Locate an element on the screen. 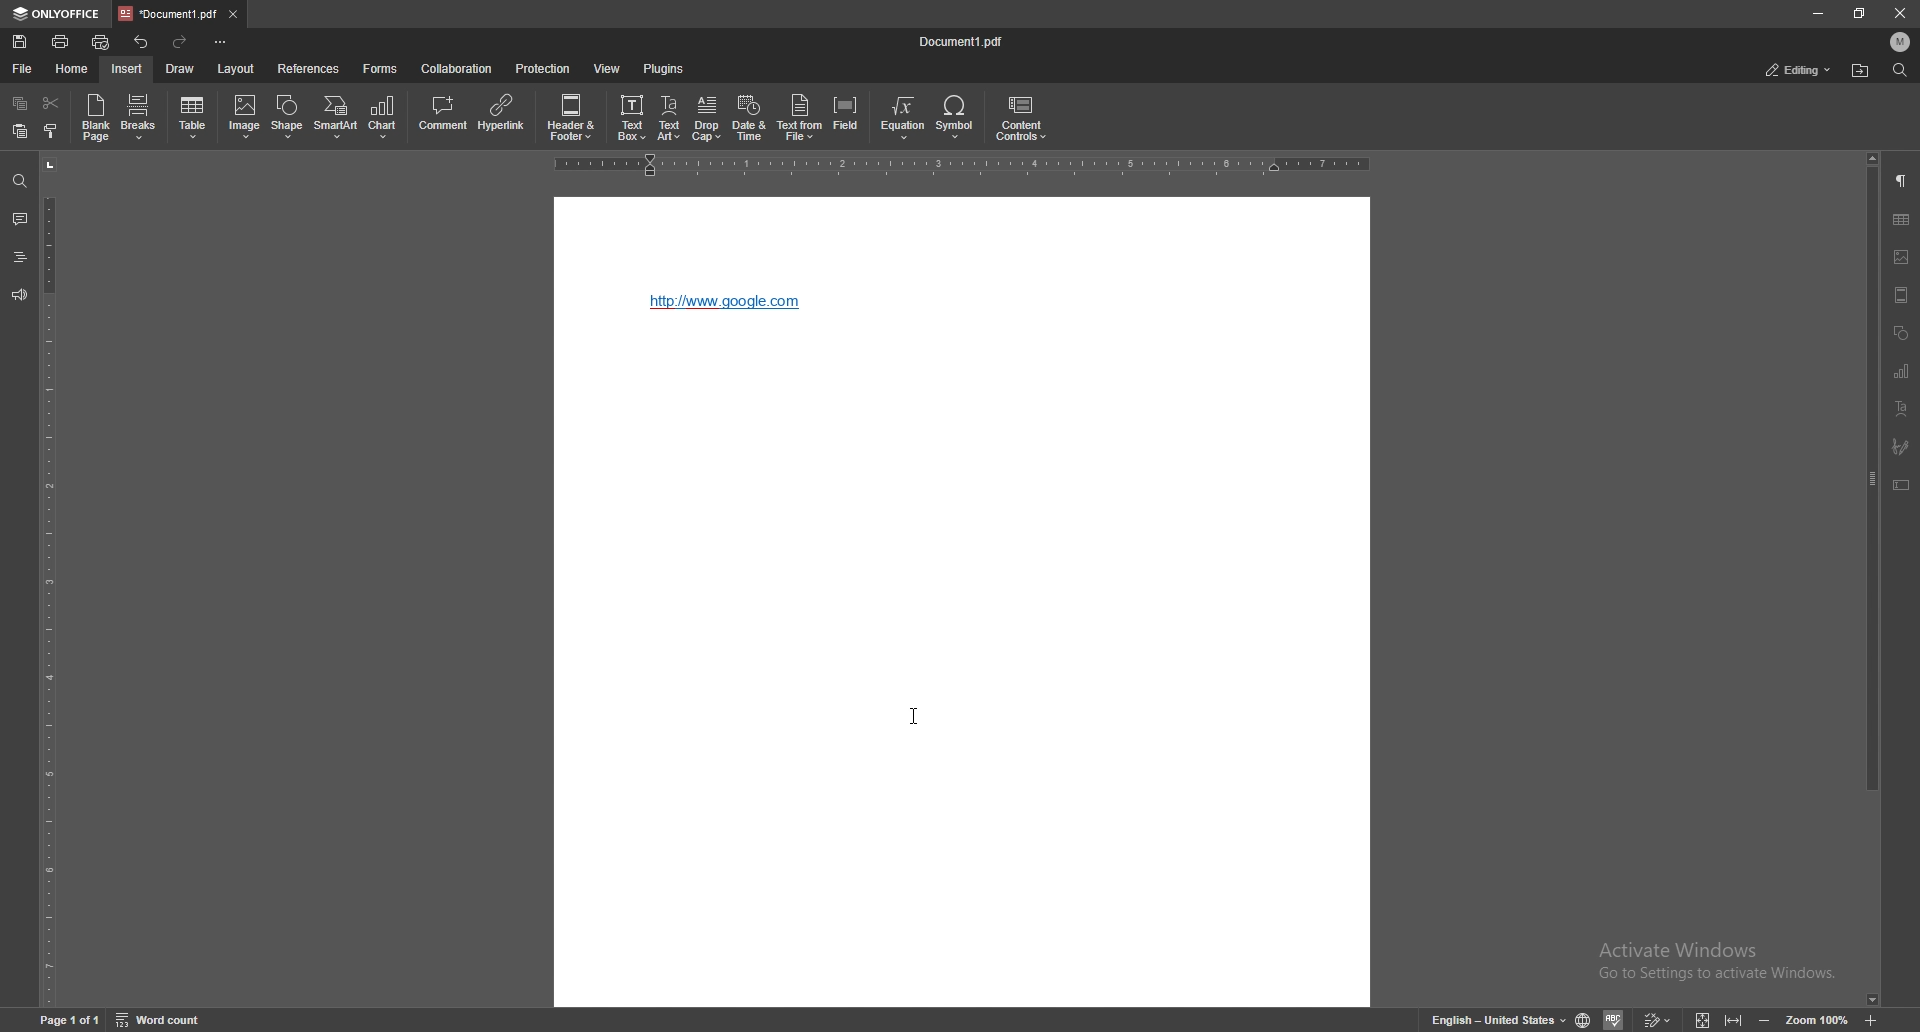 Image resolution: width=1920 pixels, height=1032 pixels. fit to width is located at coordinates (1735, 1014).